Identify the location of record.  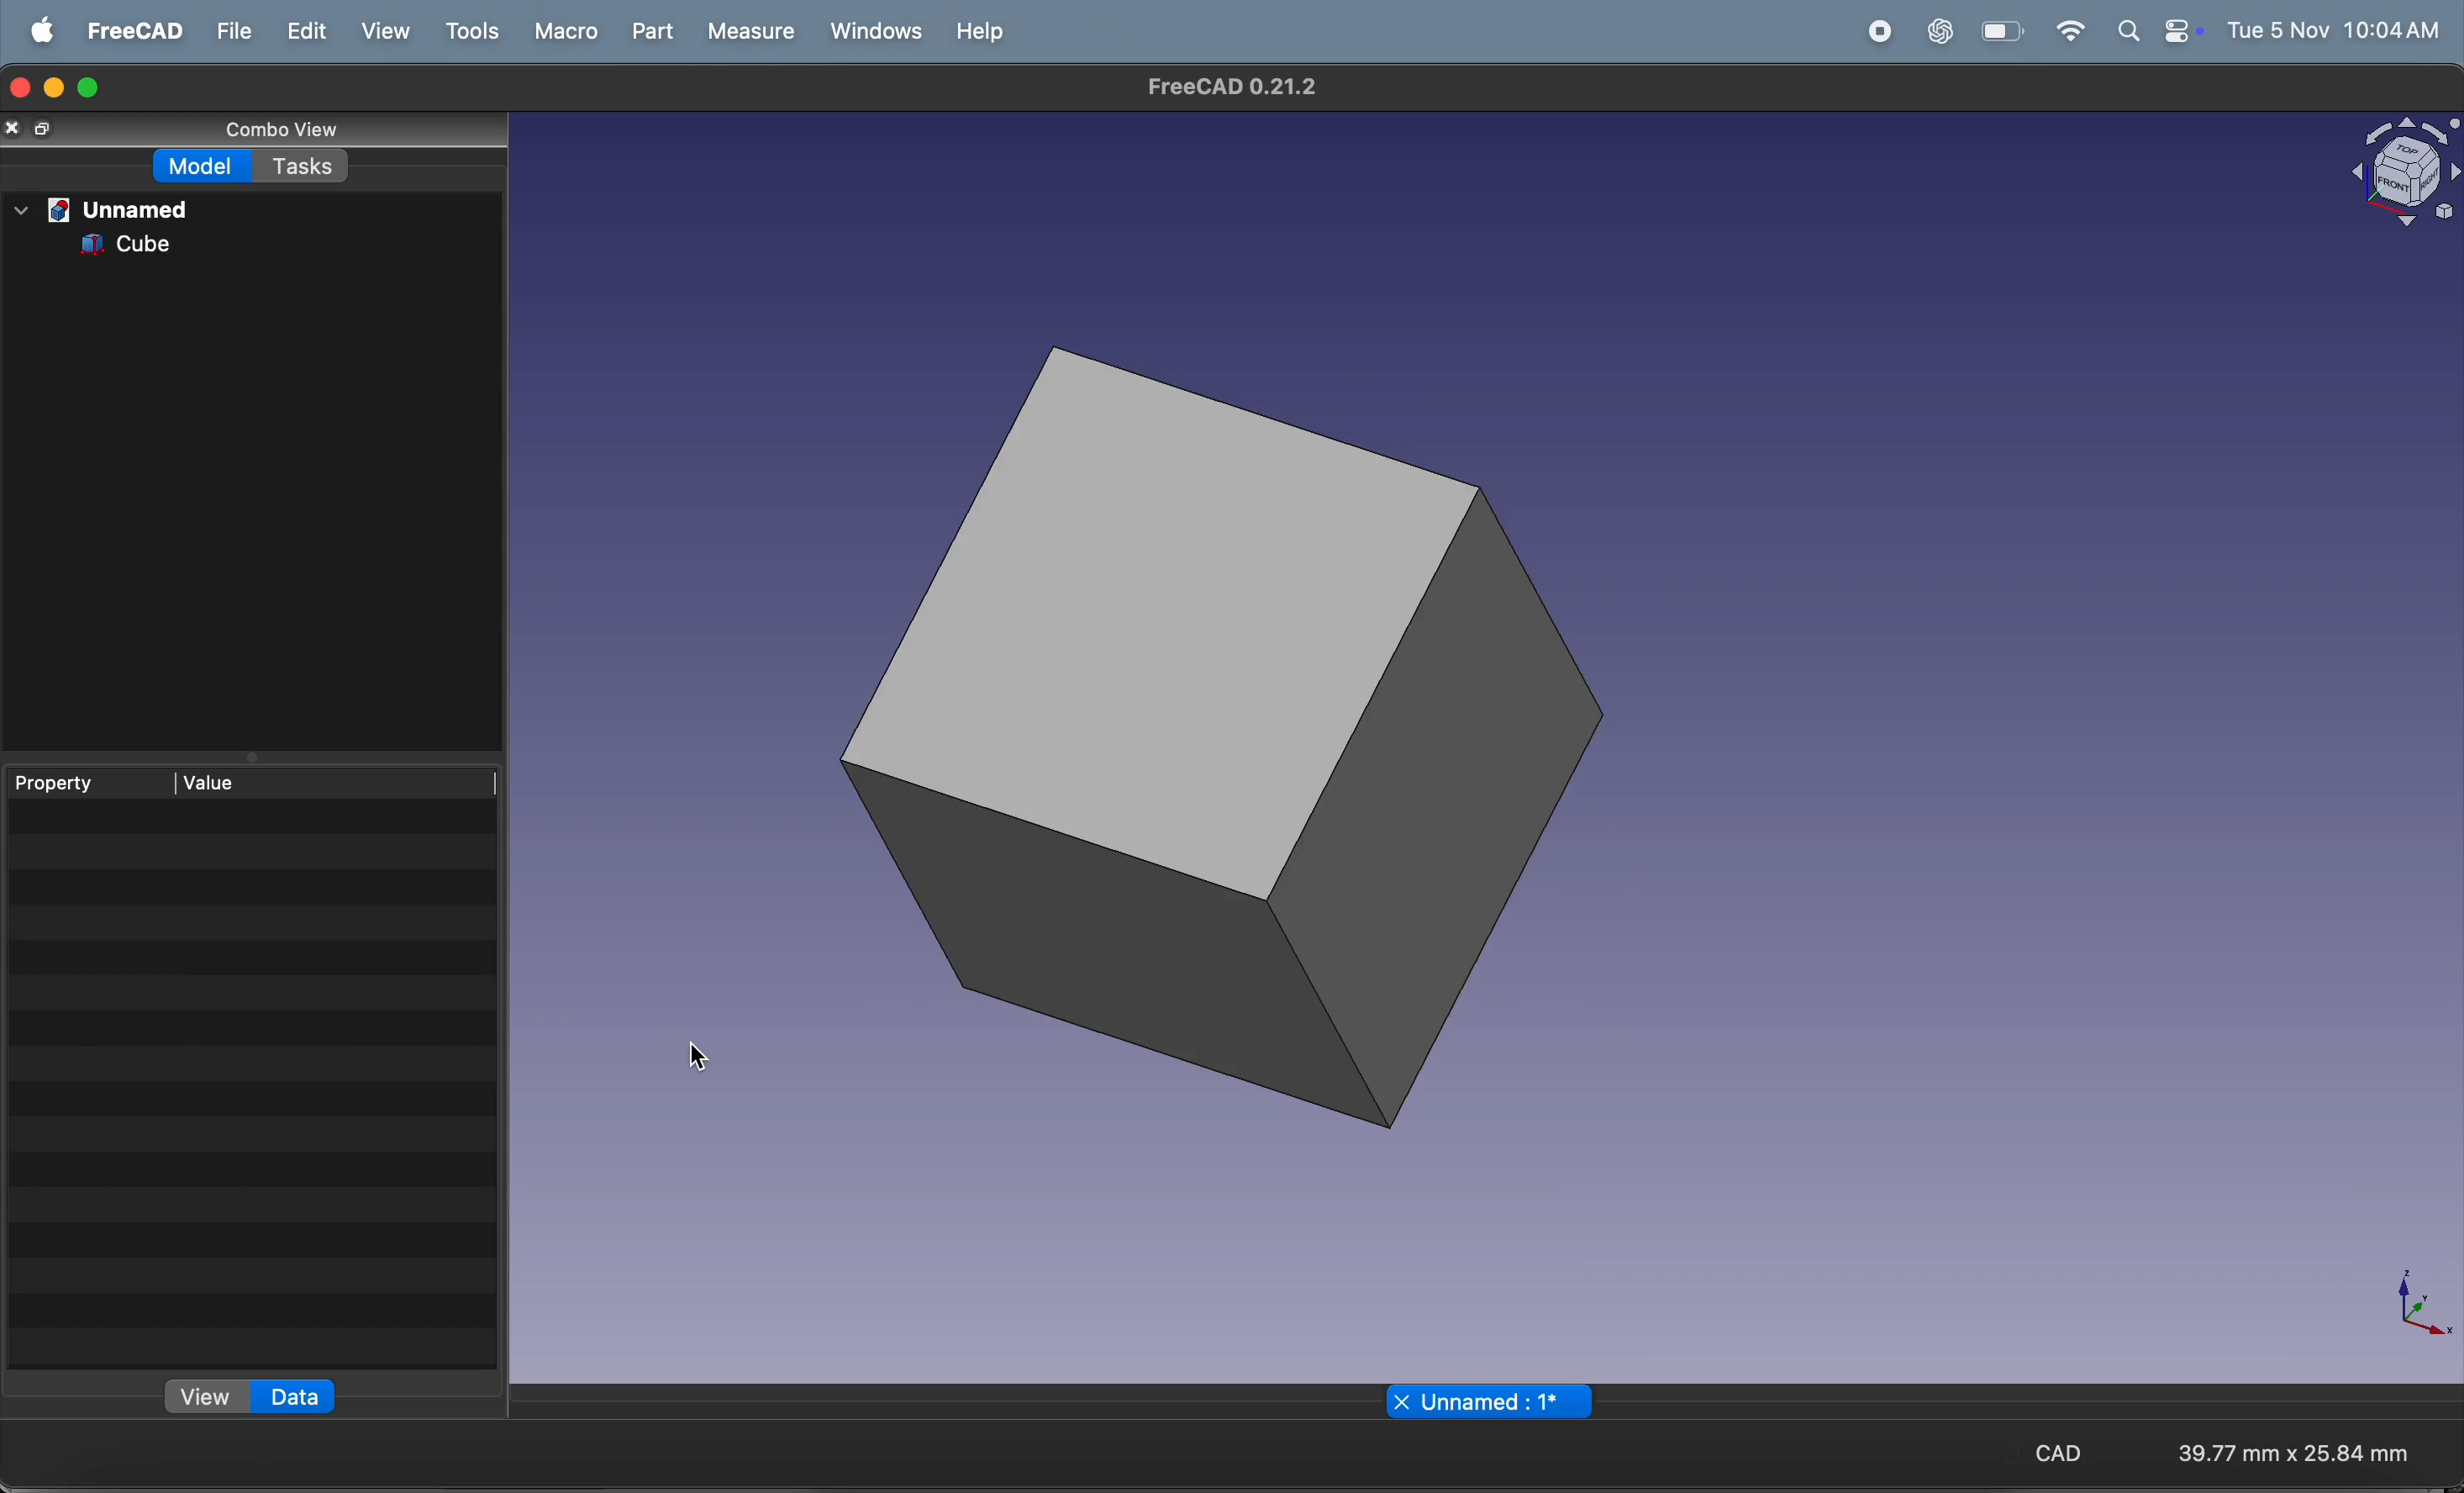
(1872, 29).